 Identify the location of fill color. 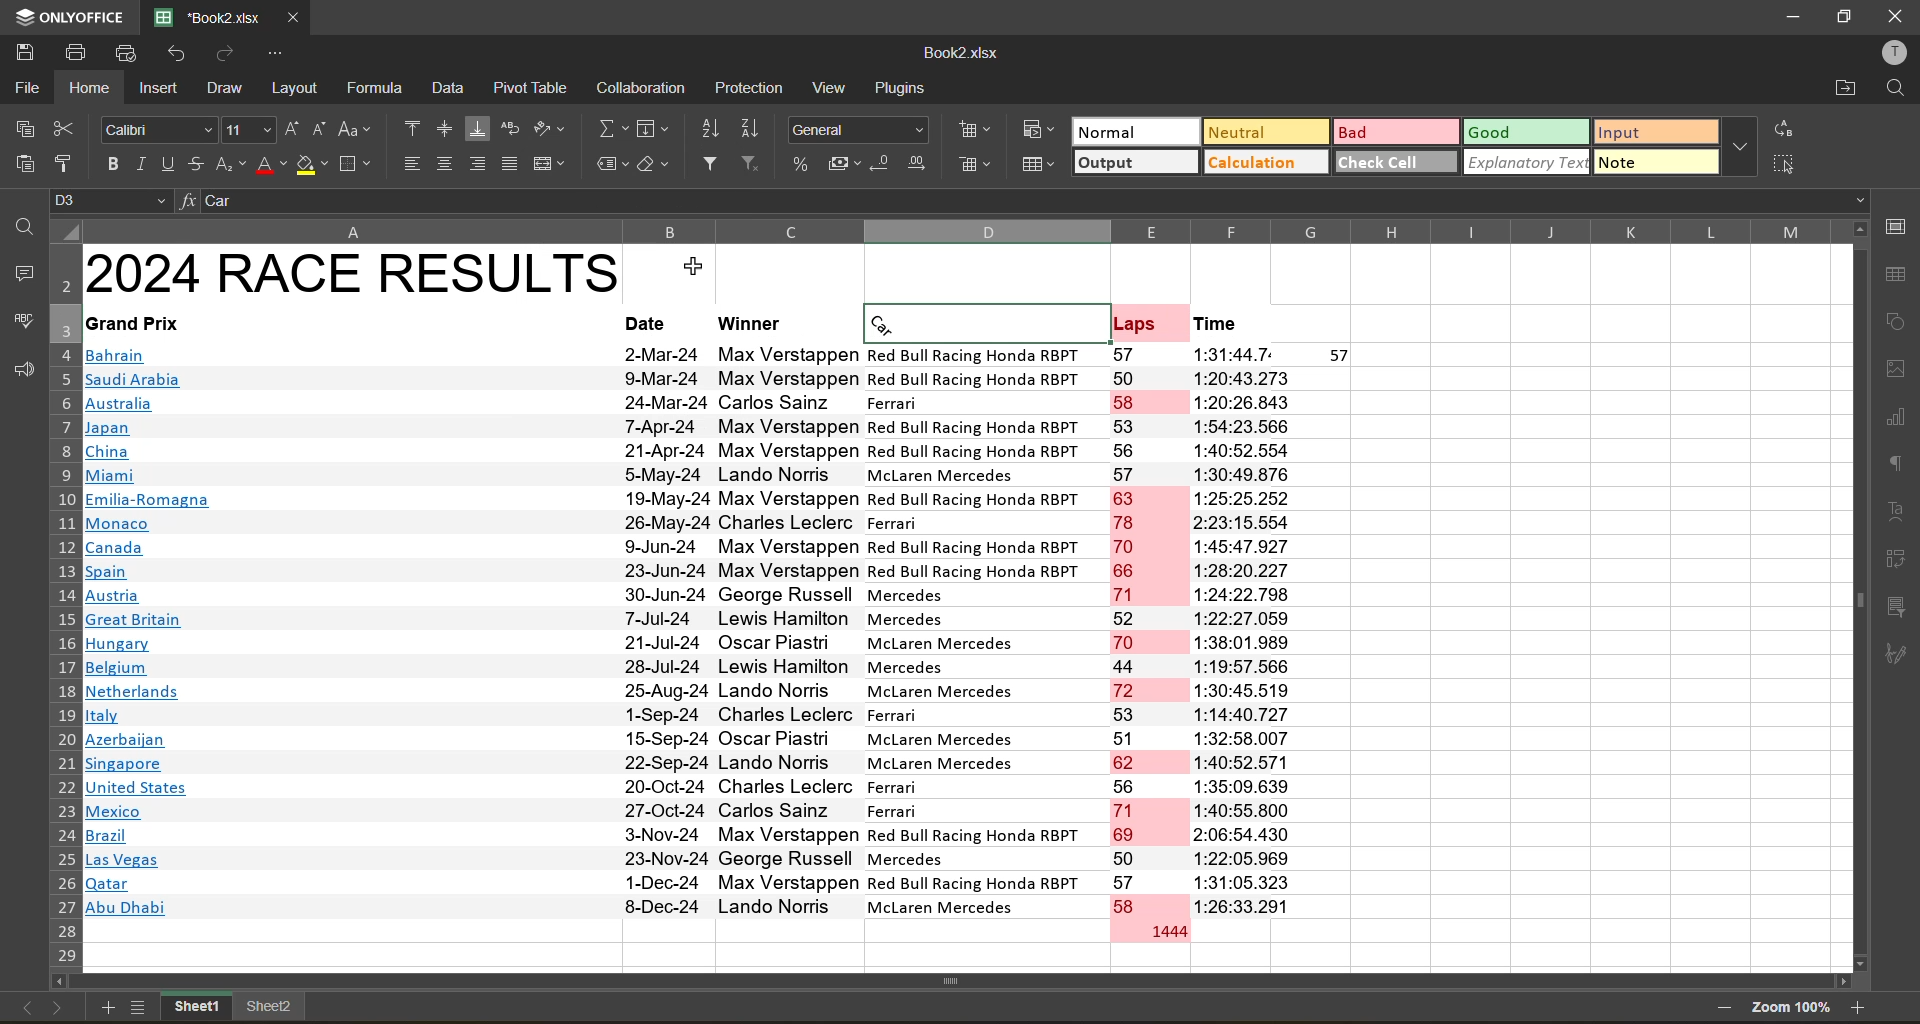
(312, 164).